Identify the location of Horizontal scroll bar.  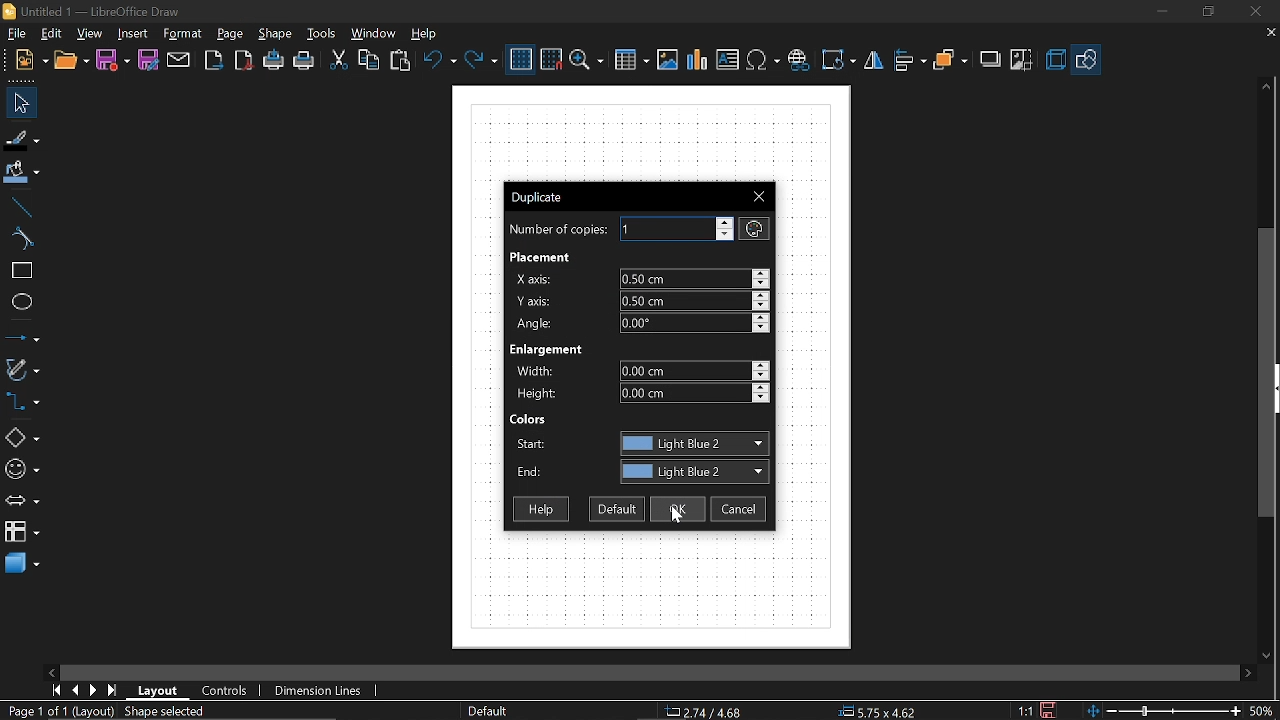
(768, 673).